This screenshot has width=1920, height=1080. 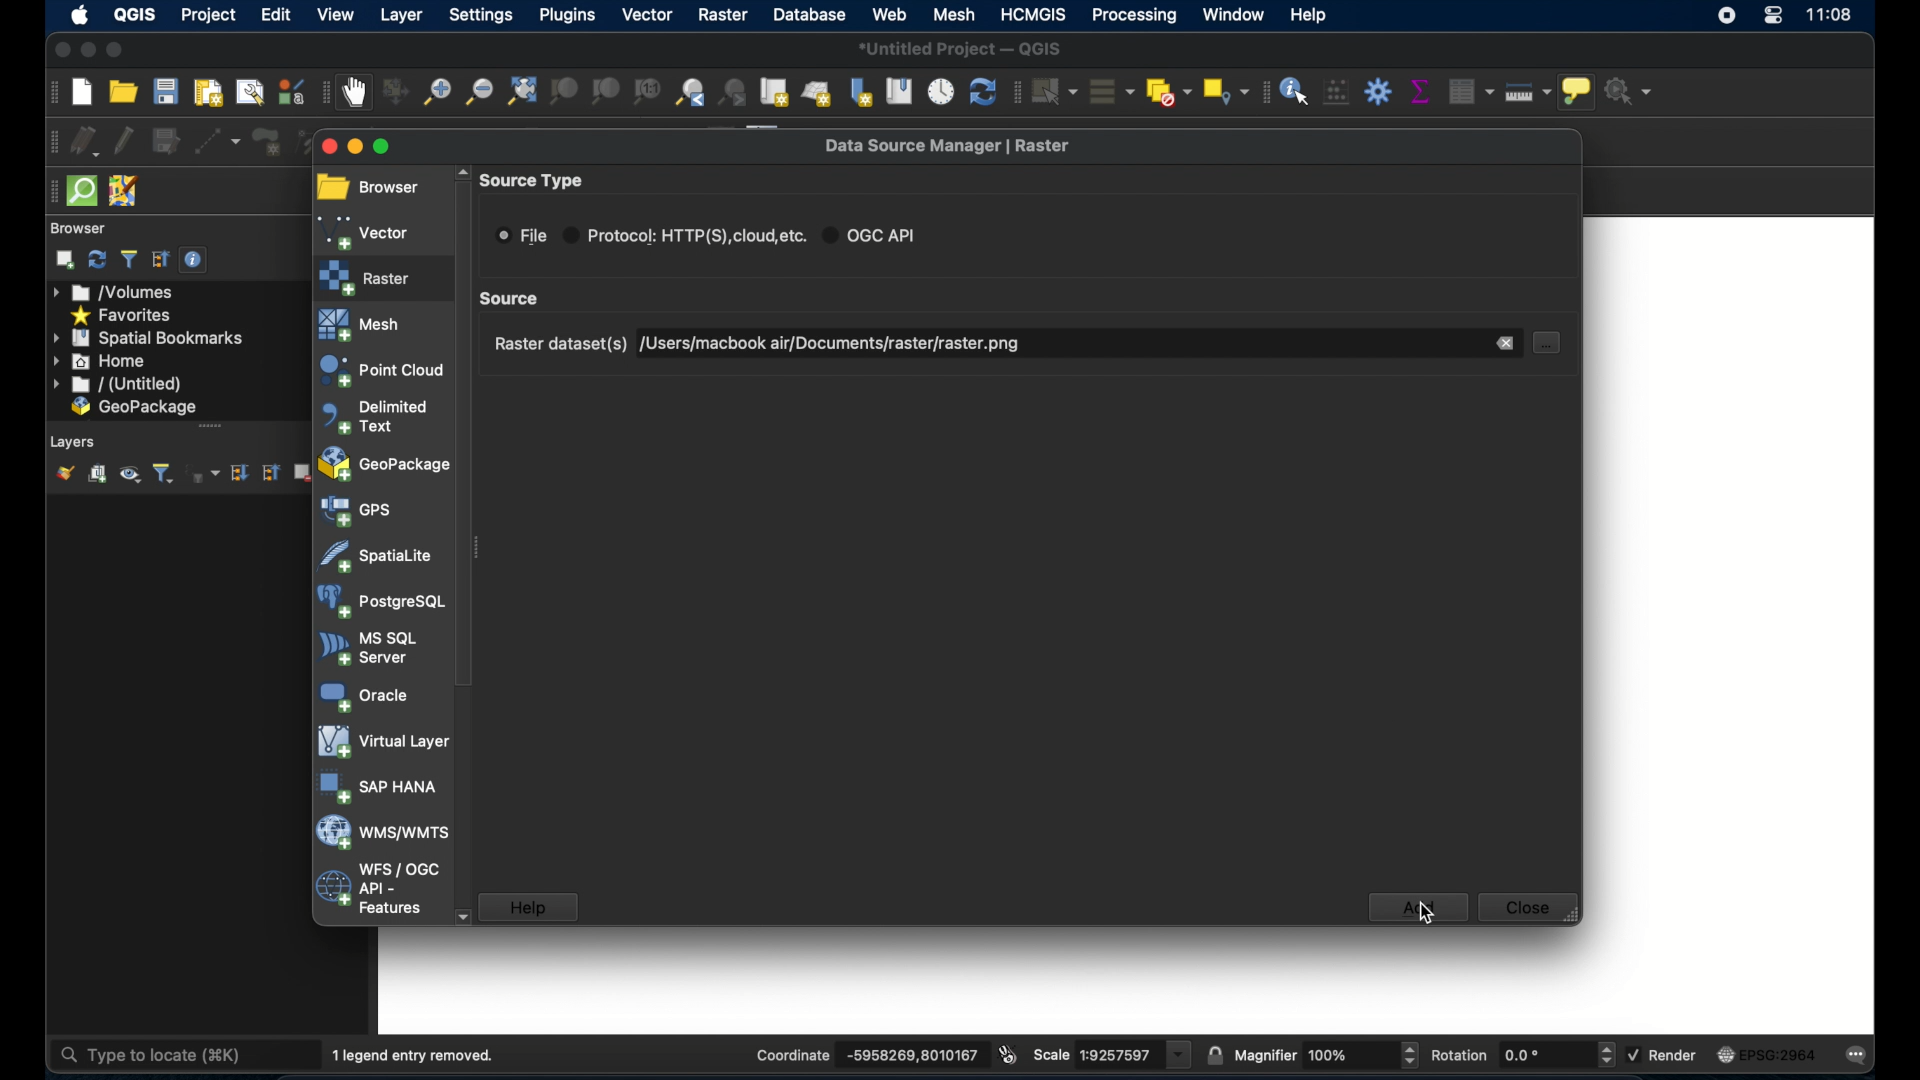 What do you see at coordinates (1532, 908) in the screenshot?
I see `close` at bounding box center [1532, 908].